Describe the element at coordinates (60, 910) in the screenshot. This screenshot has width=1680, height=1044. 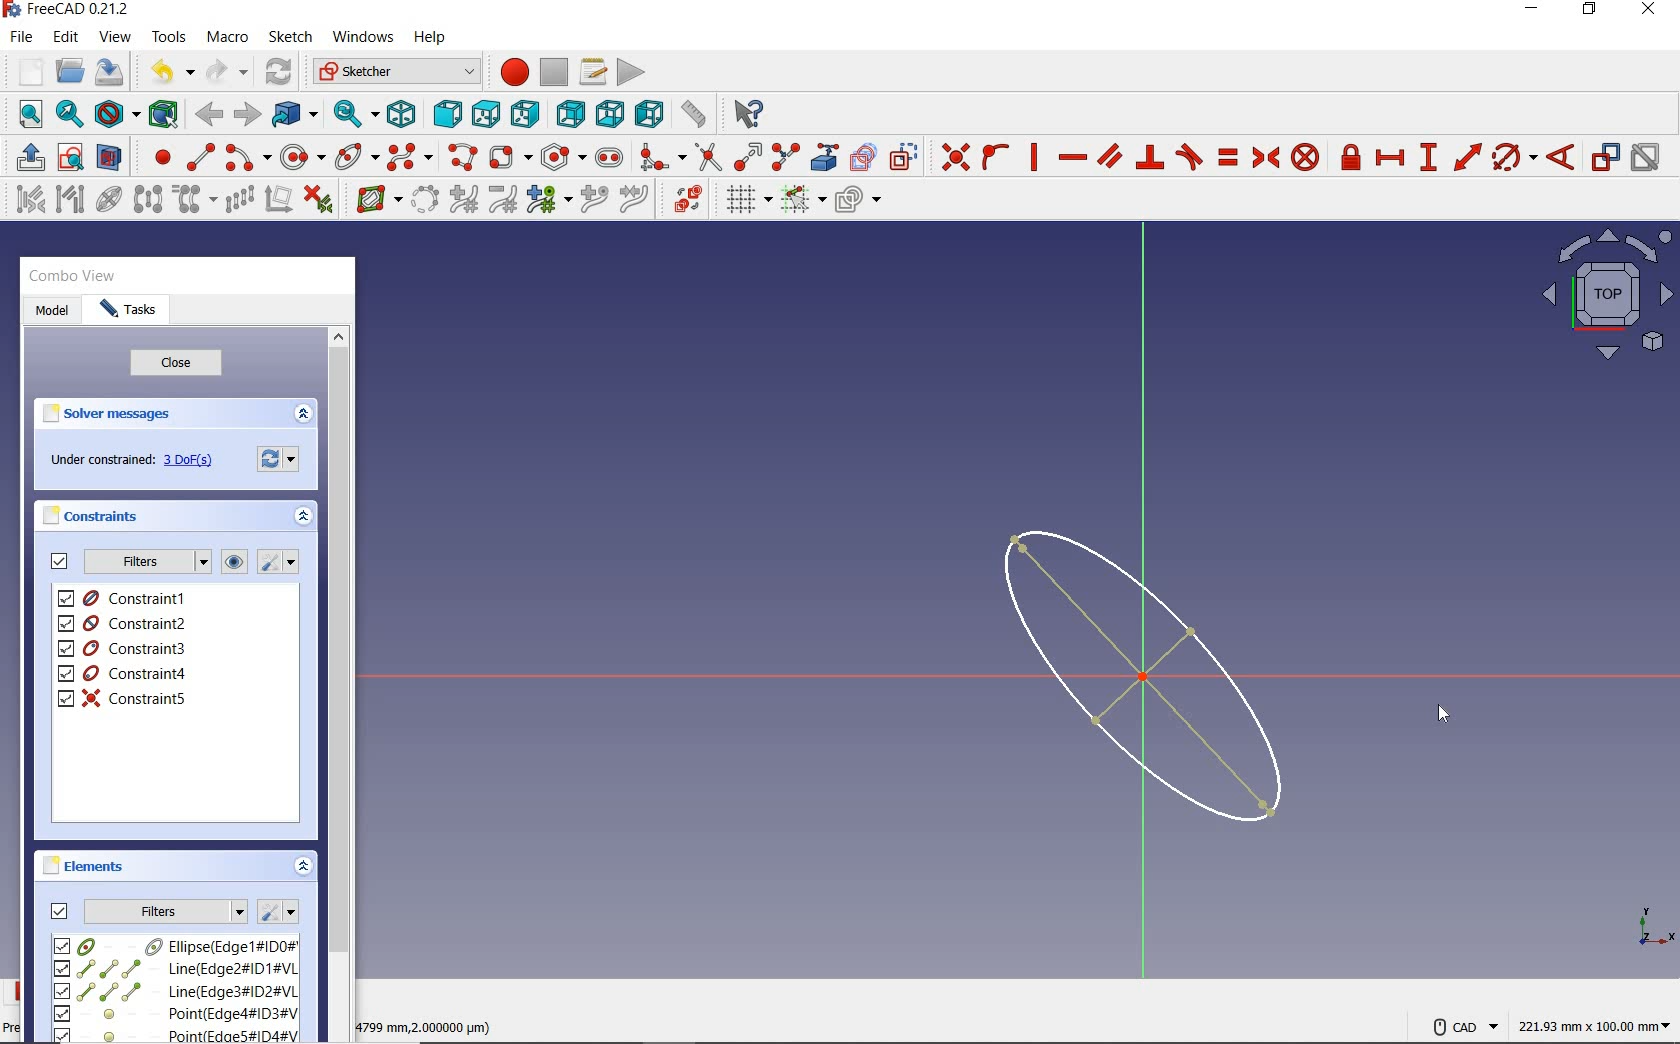
I see `check to toggle filters` at that location.